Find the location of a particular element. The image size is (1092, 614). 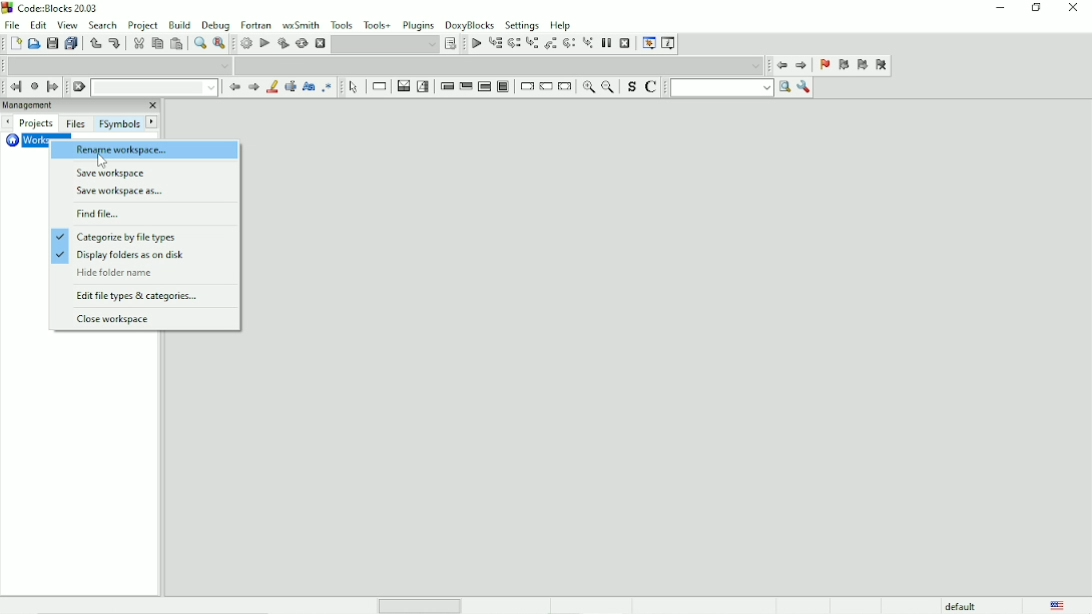

Build is located at coordinates (245, 44).